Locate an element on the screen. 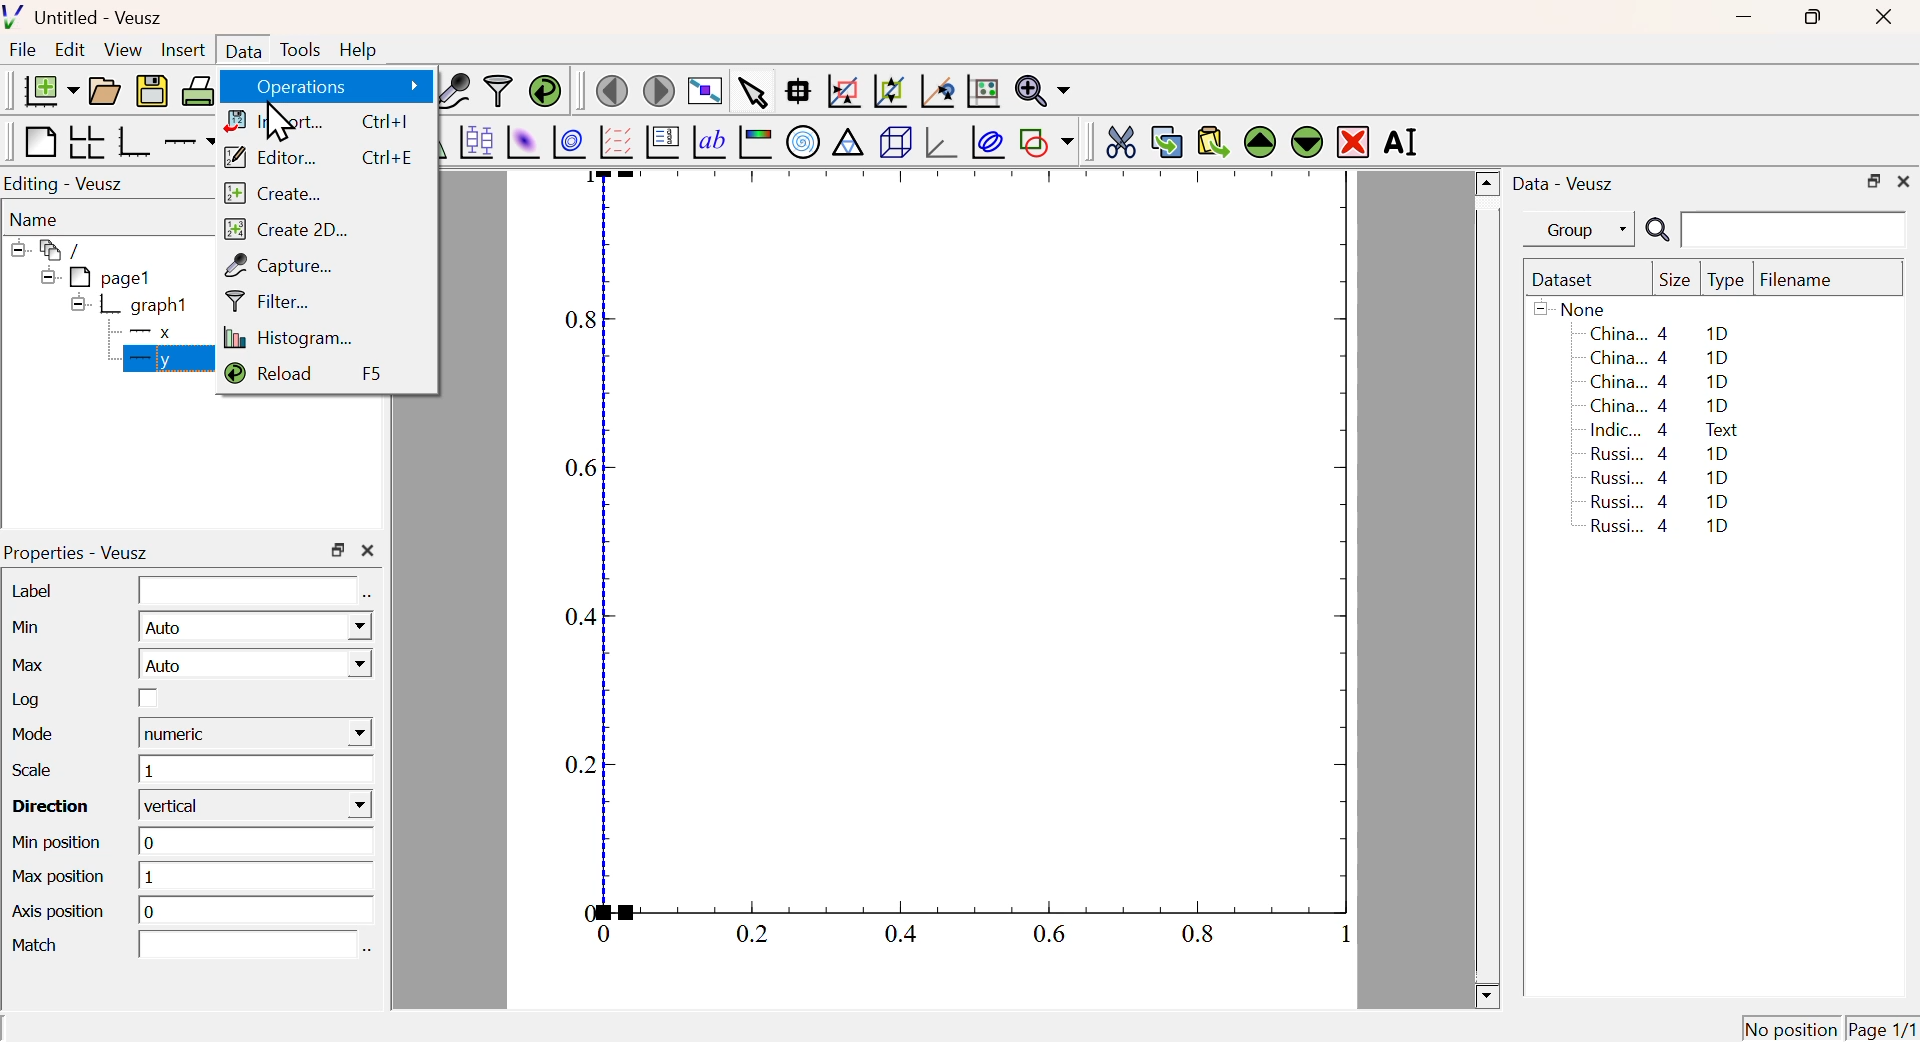 The height and width of the screenshot is (1042, 1920). Plot Vector Field is located at coordinates (613, 141).